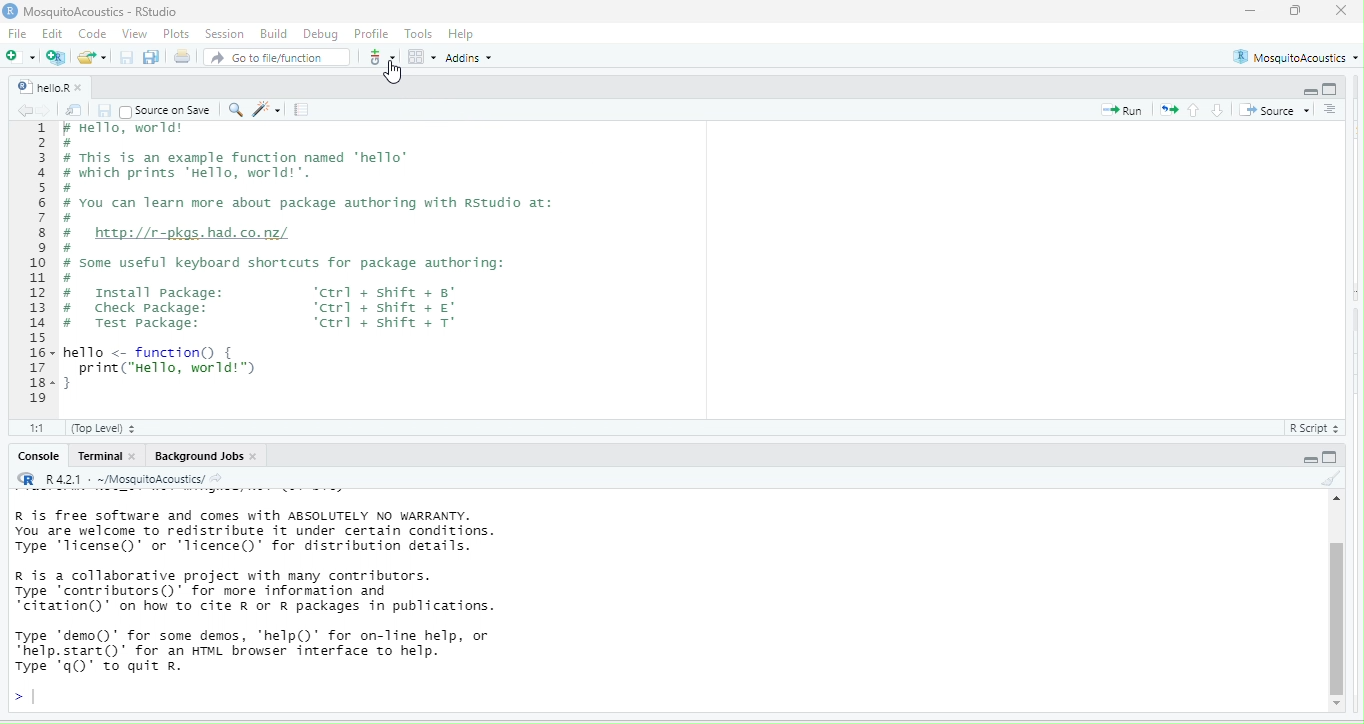 Image resolution: width=1364 pixels, height=724 pixels. What do you see at coordinates (1194, 111) in the screenshot?
I see `go to previous section/chunk` at bounding box center [1194, 111].